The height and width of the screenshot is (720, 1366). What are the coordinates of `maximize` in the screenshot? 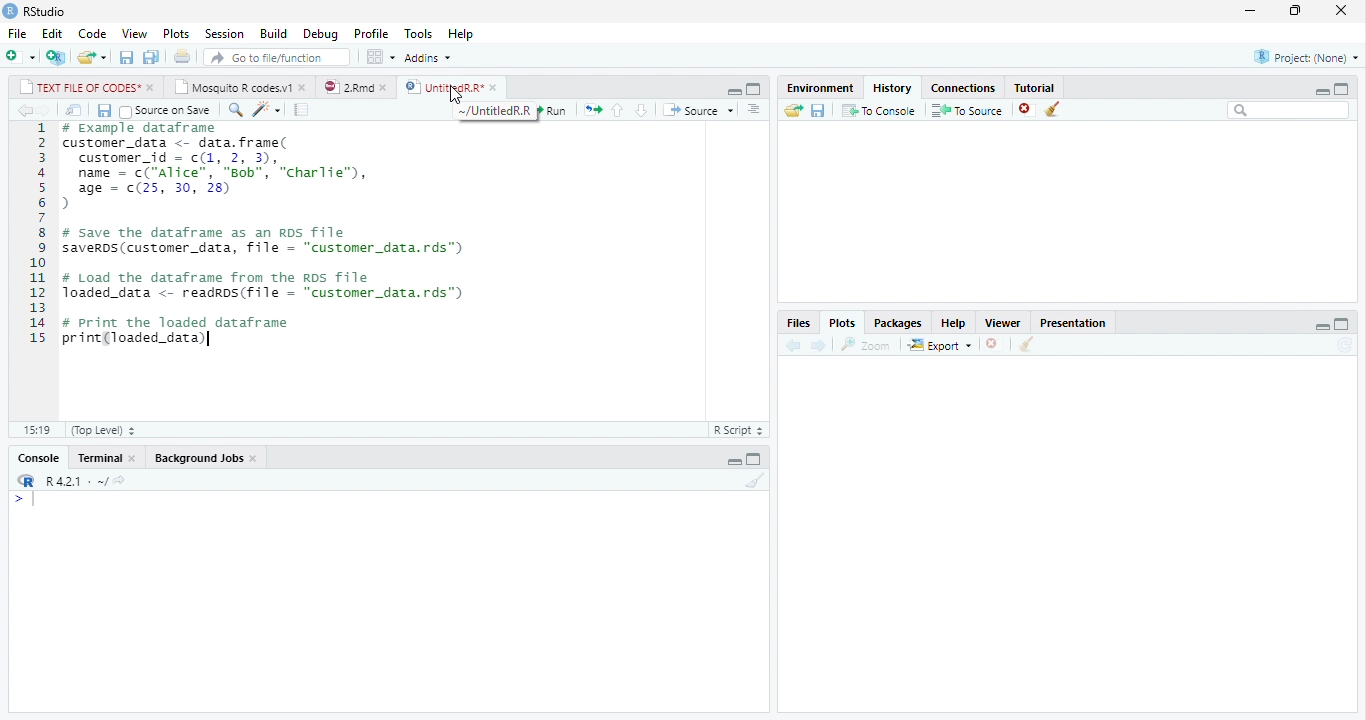 It's located at (1342, 323).